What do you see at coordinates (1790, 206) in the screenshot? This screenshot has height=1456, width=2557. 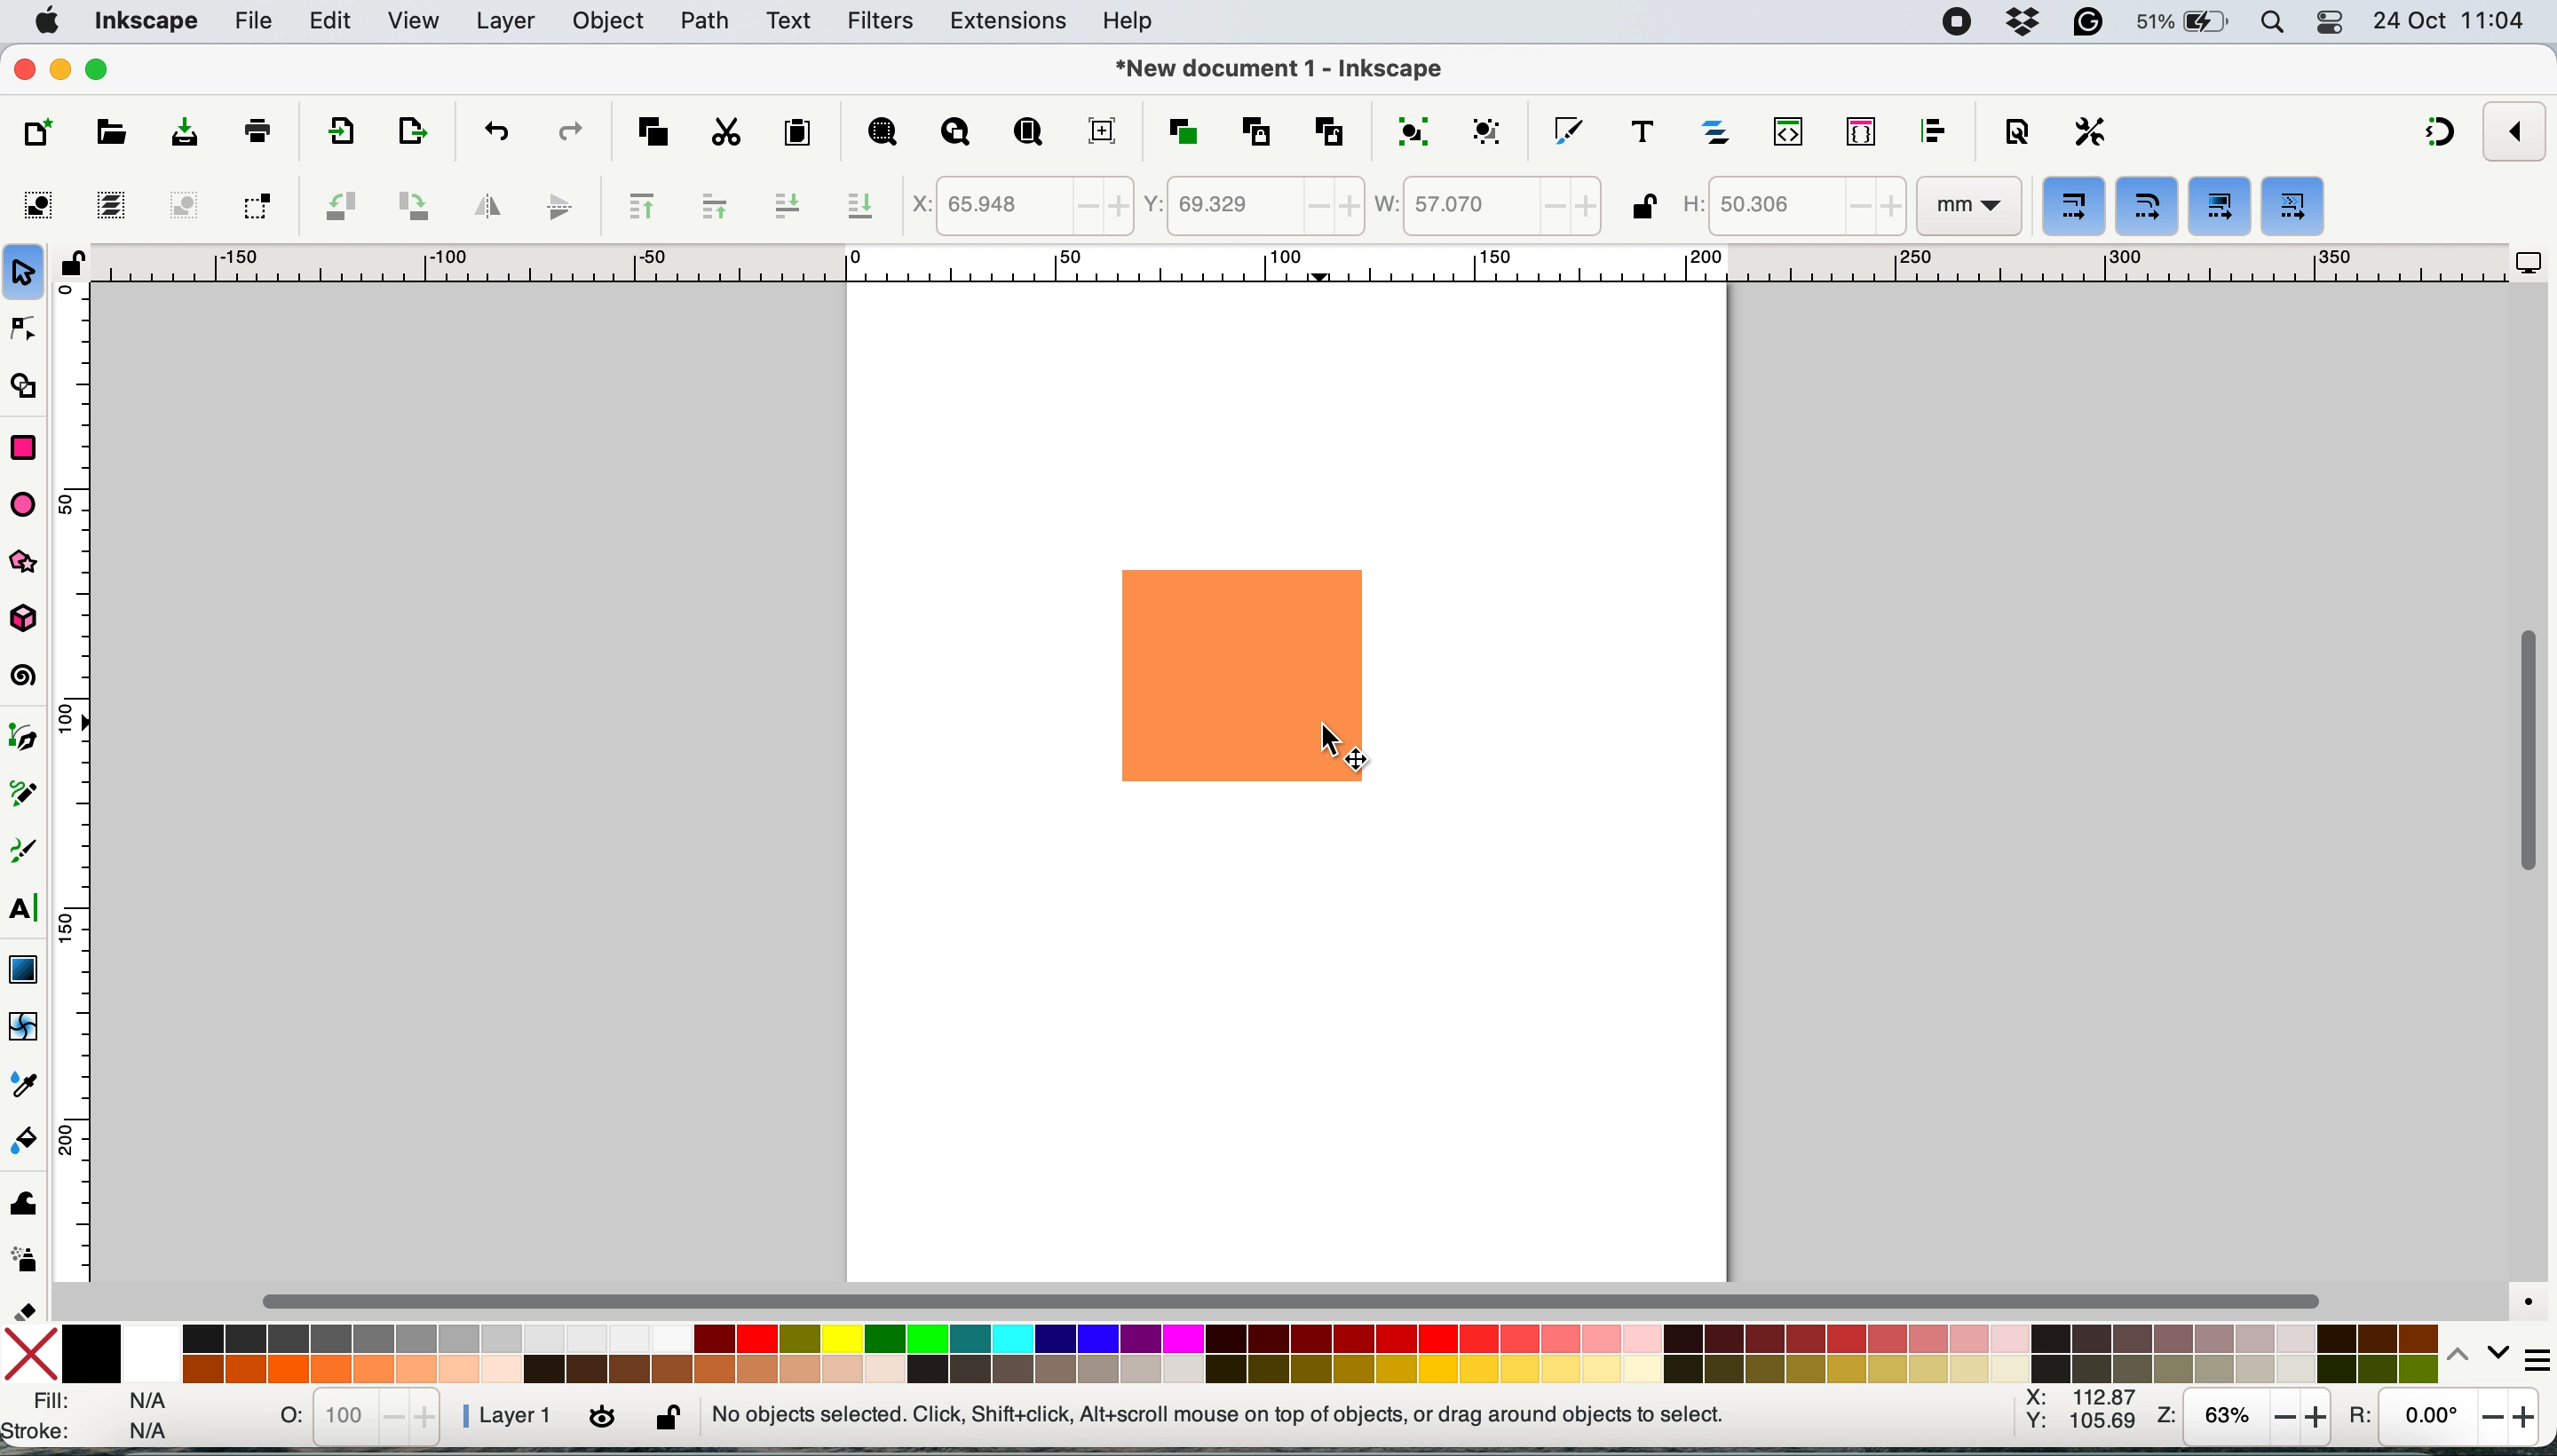 I see `height` at bounding box center [1790, 206].